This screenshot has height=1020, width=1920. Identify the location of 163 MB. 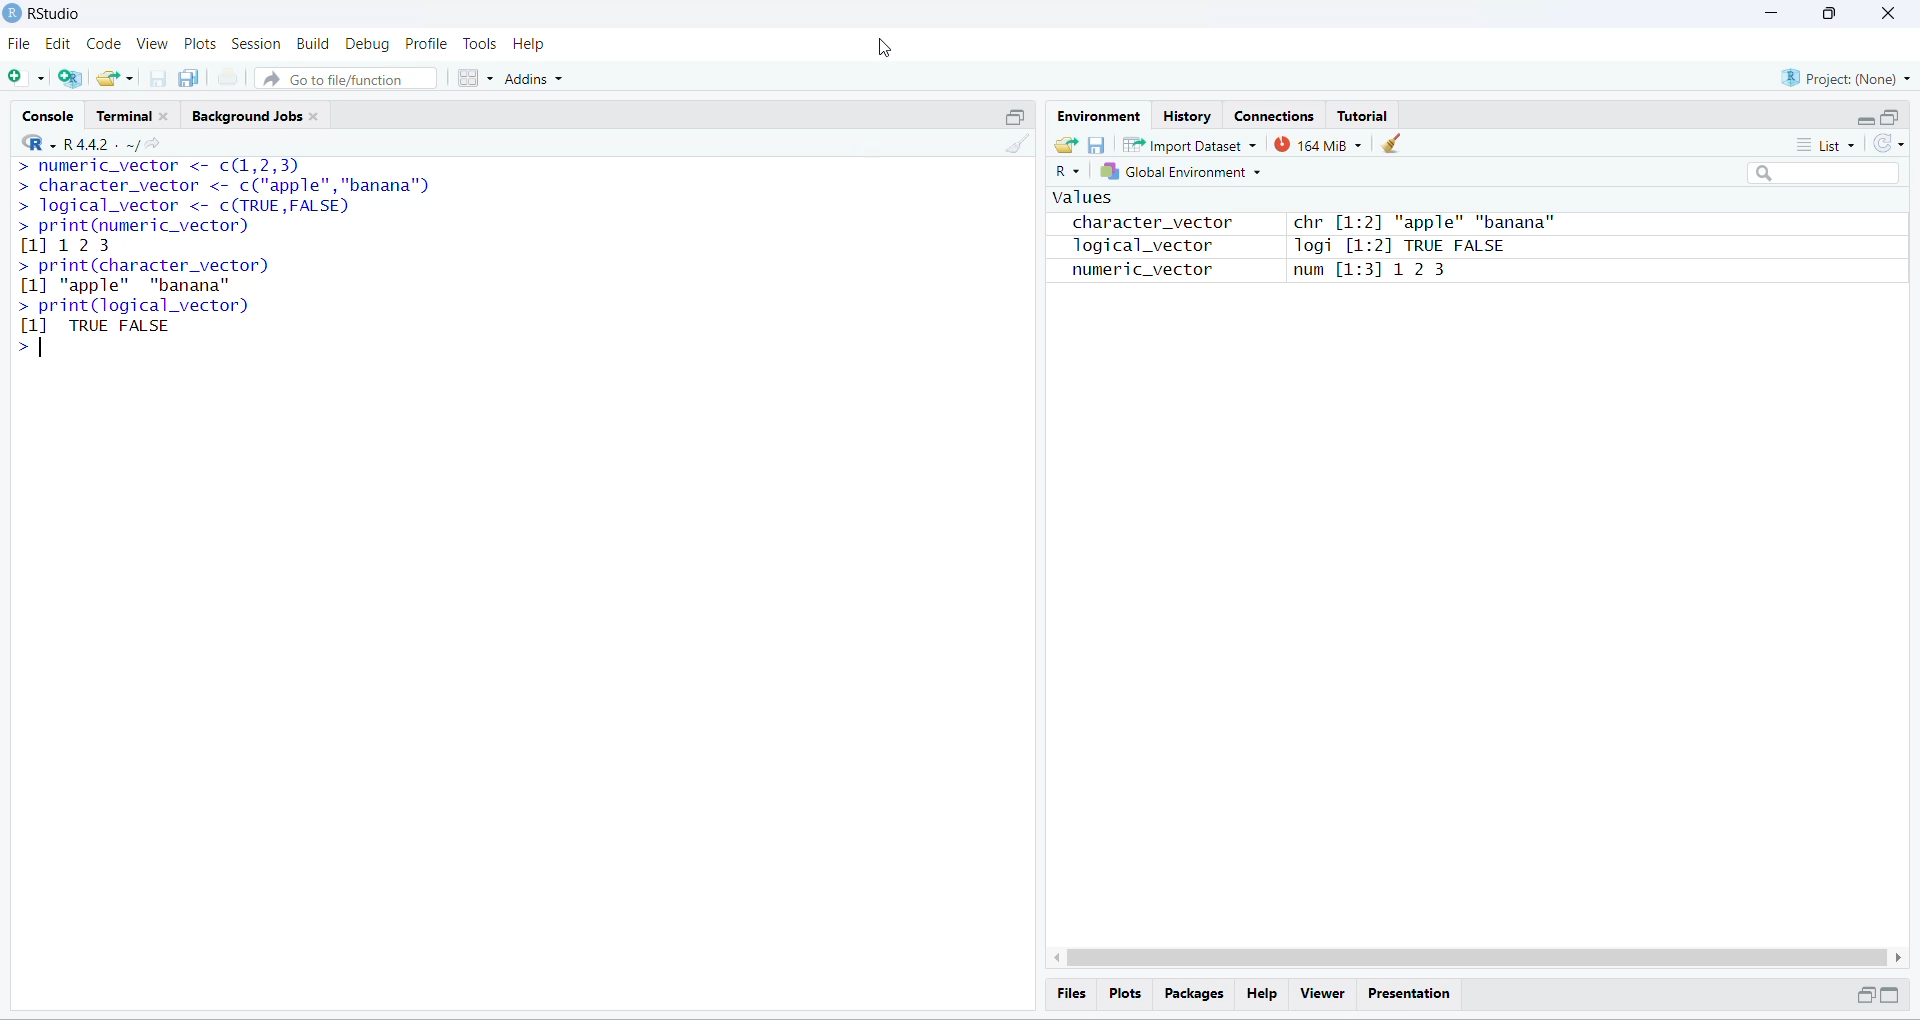
(1318, 145).